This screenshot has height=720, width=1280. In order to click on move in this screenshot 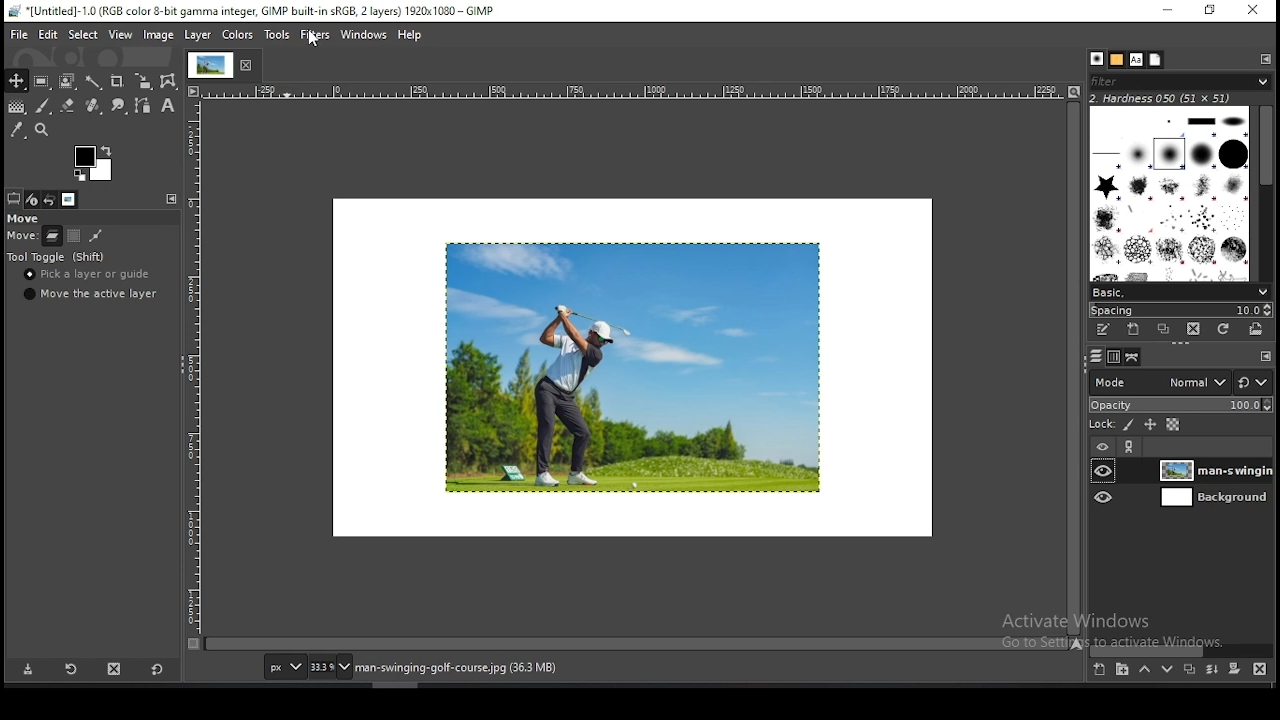, I will do `click(28, 217)`.